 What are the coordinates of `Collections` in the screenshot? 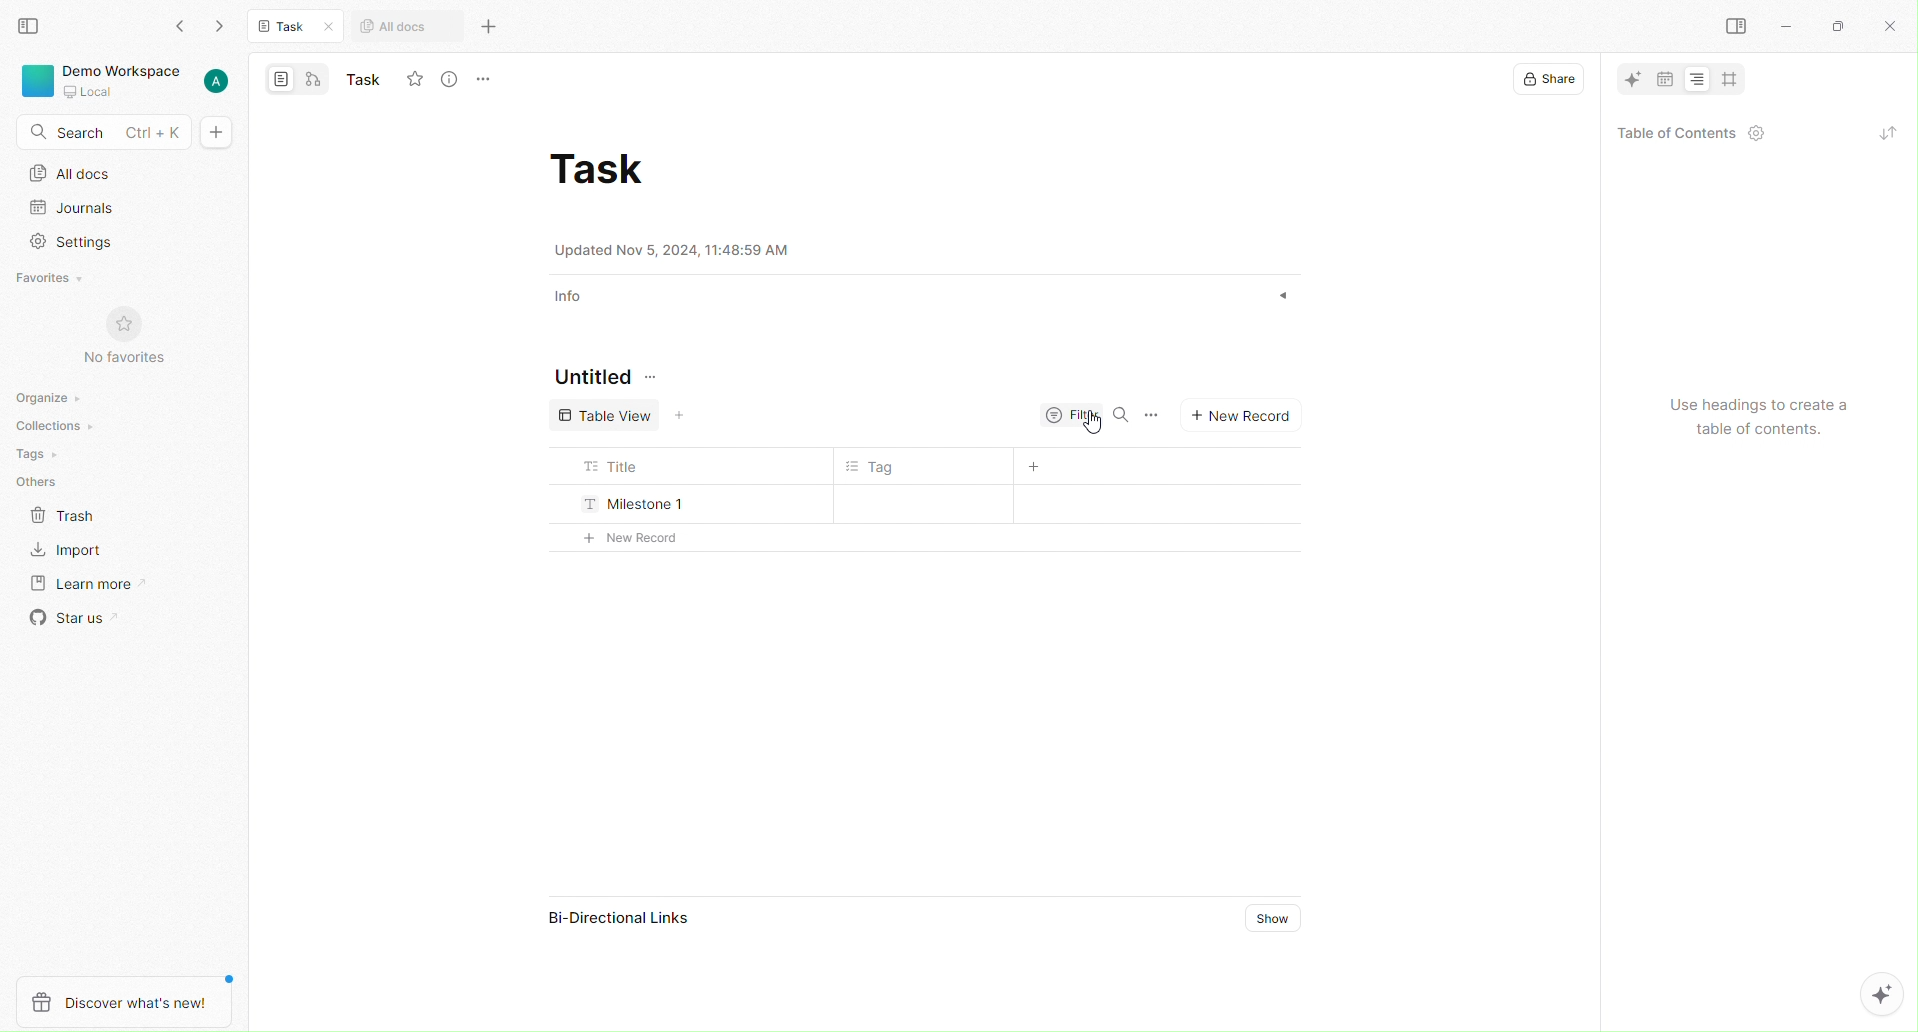 It's located at (51, 425).